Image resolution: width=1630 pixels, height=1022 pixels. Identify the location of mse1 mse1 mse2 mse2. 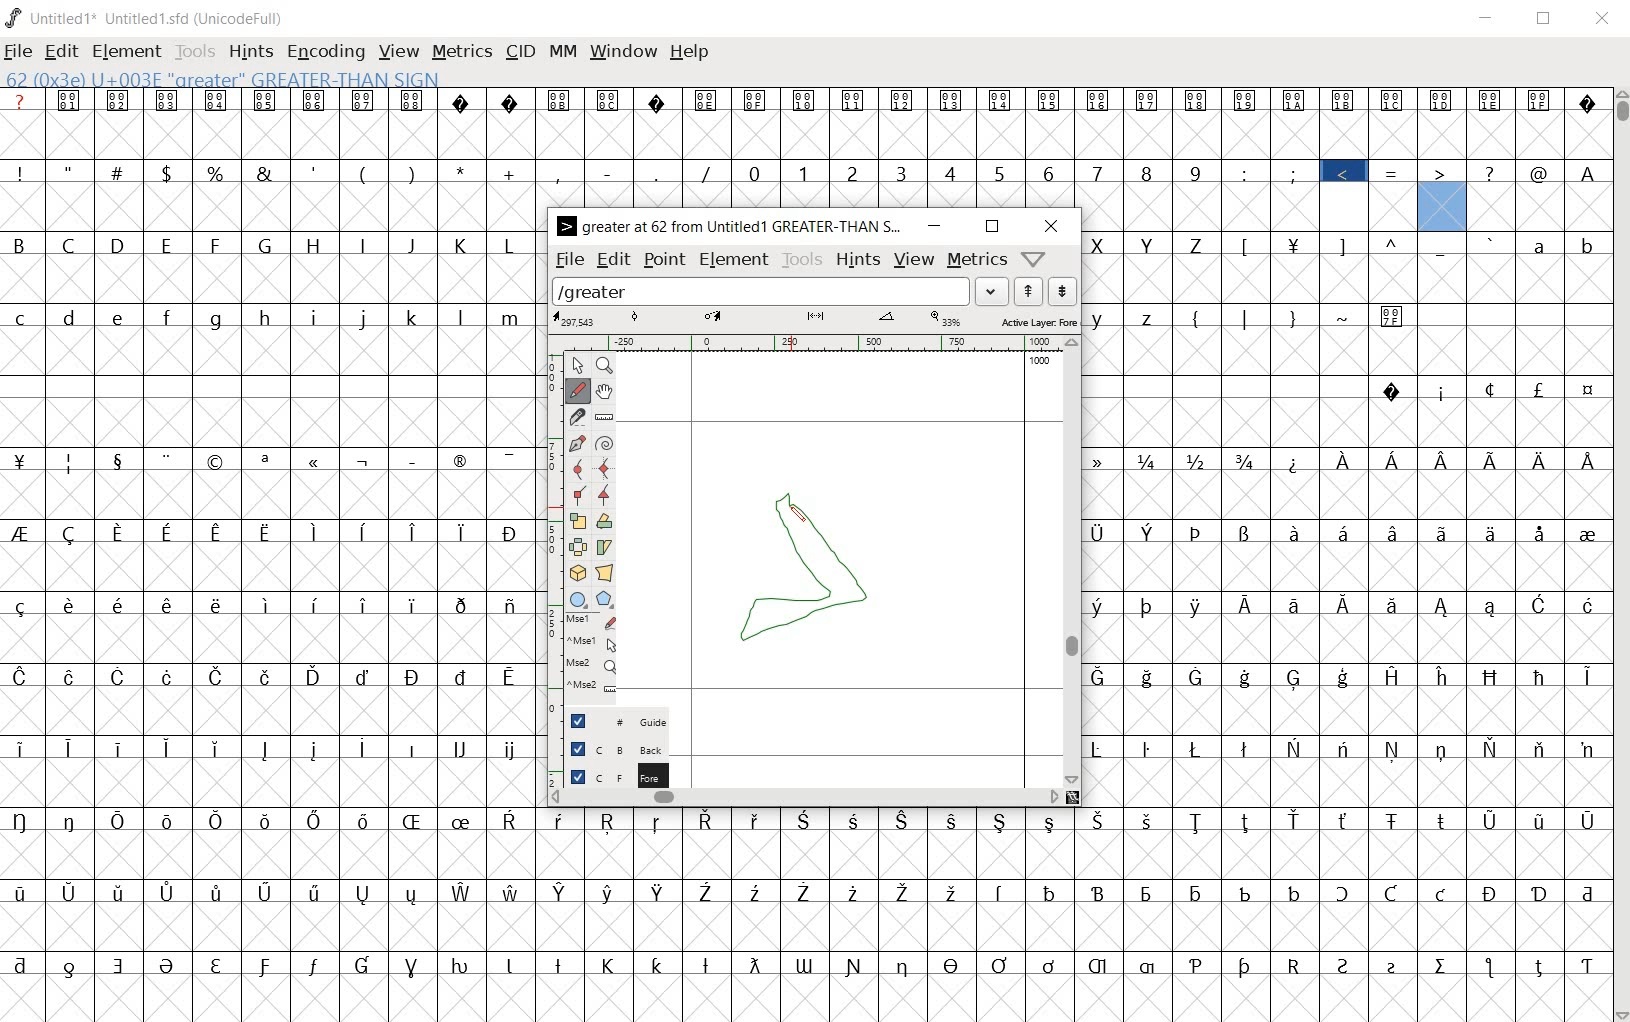
(592, 653).